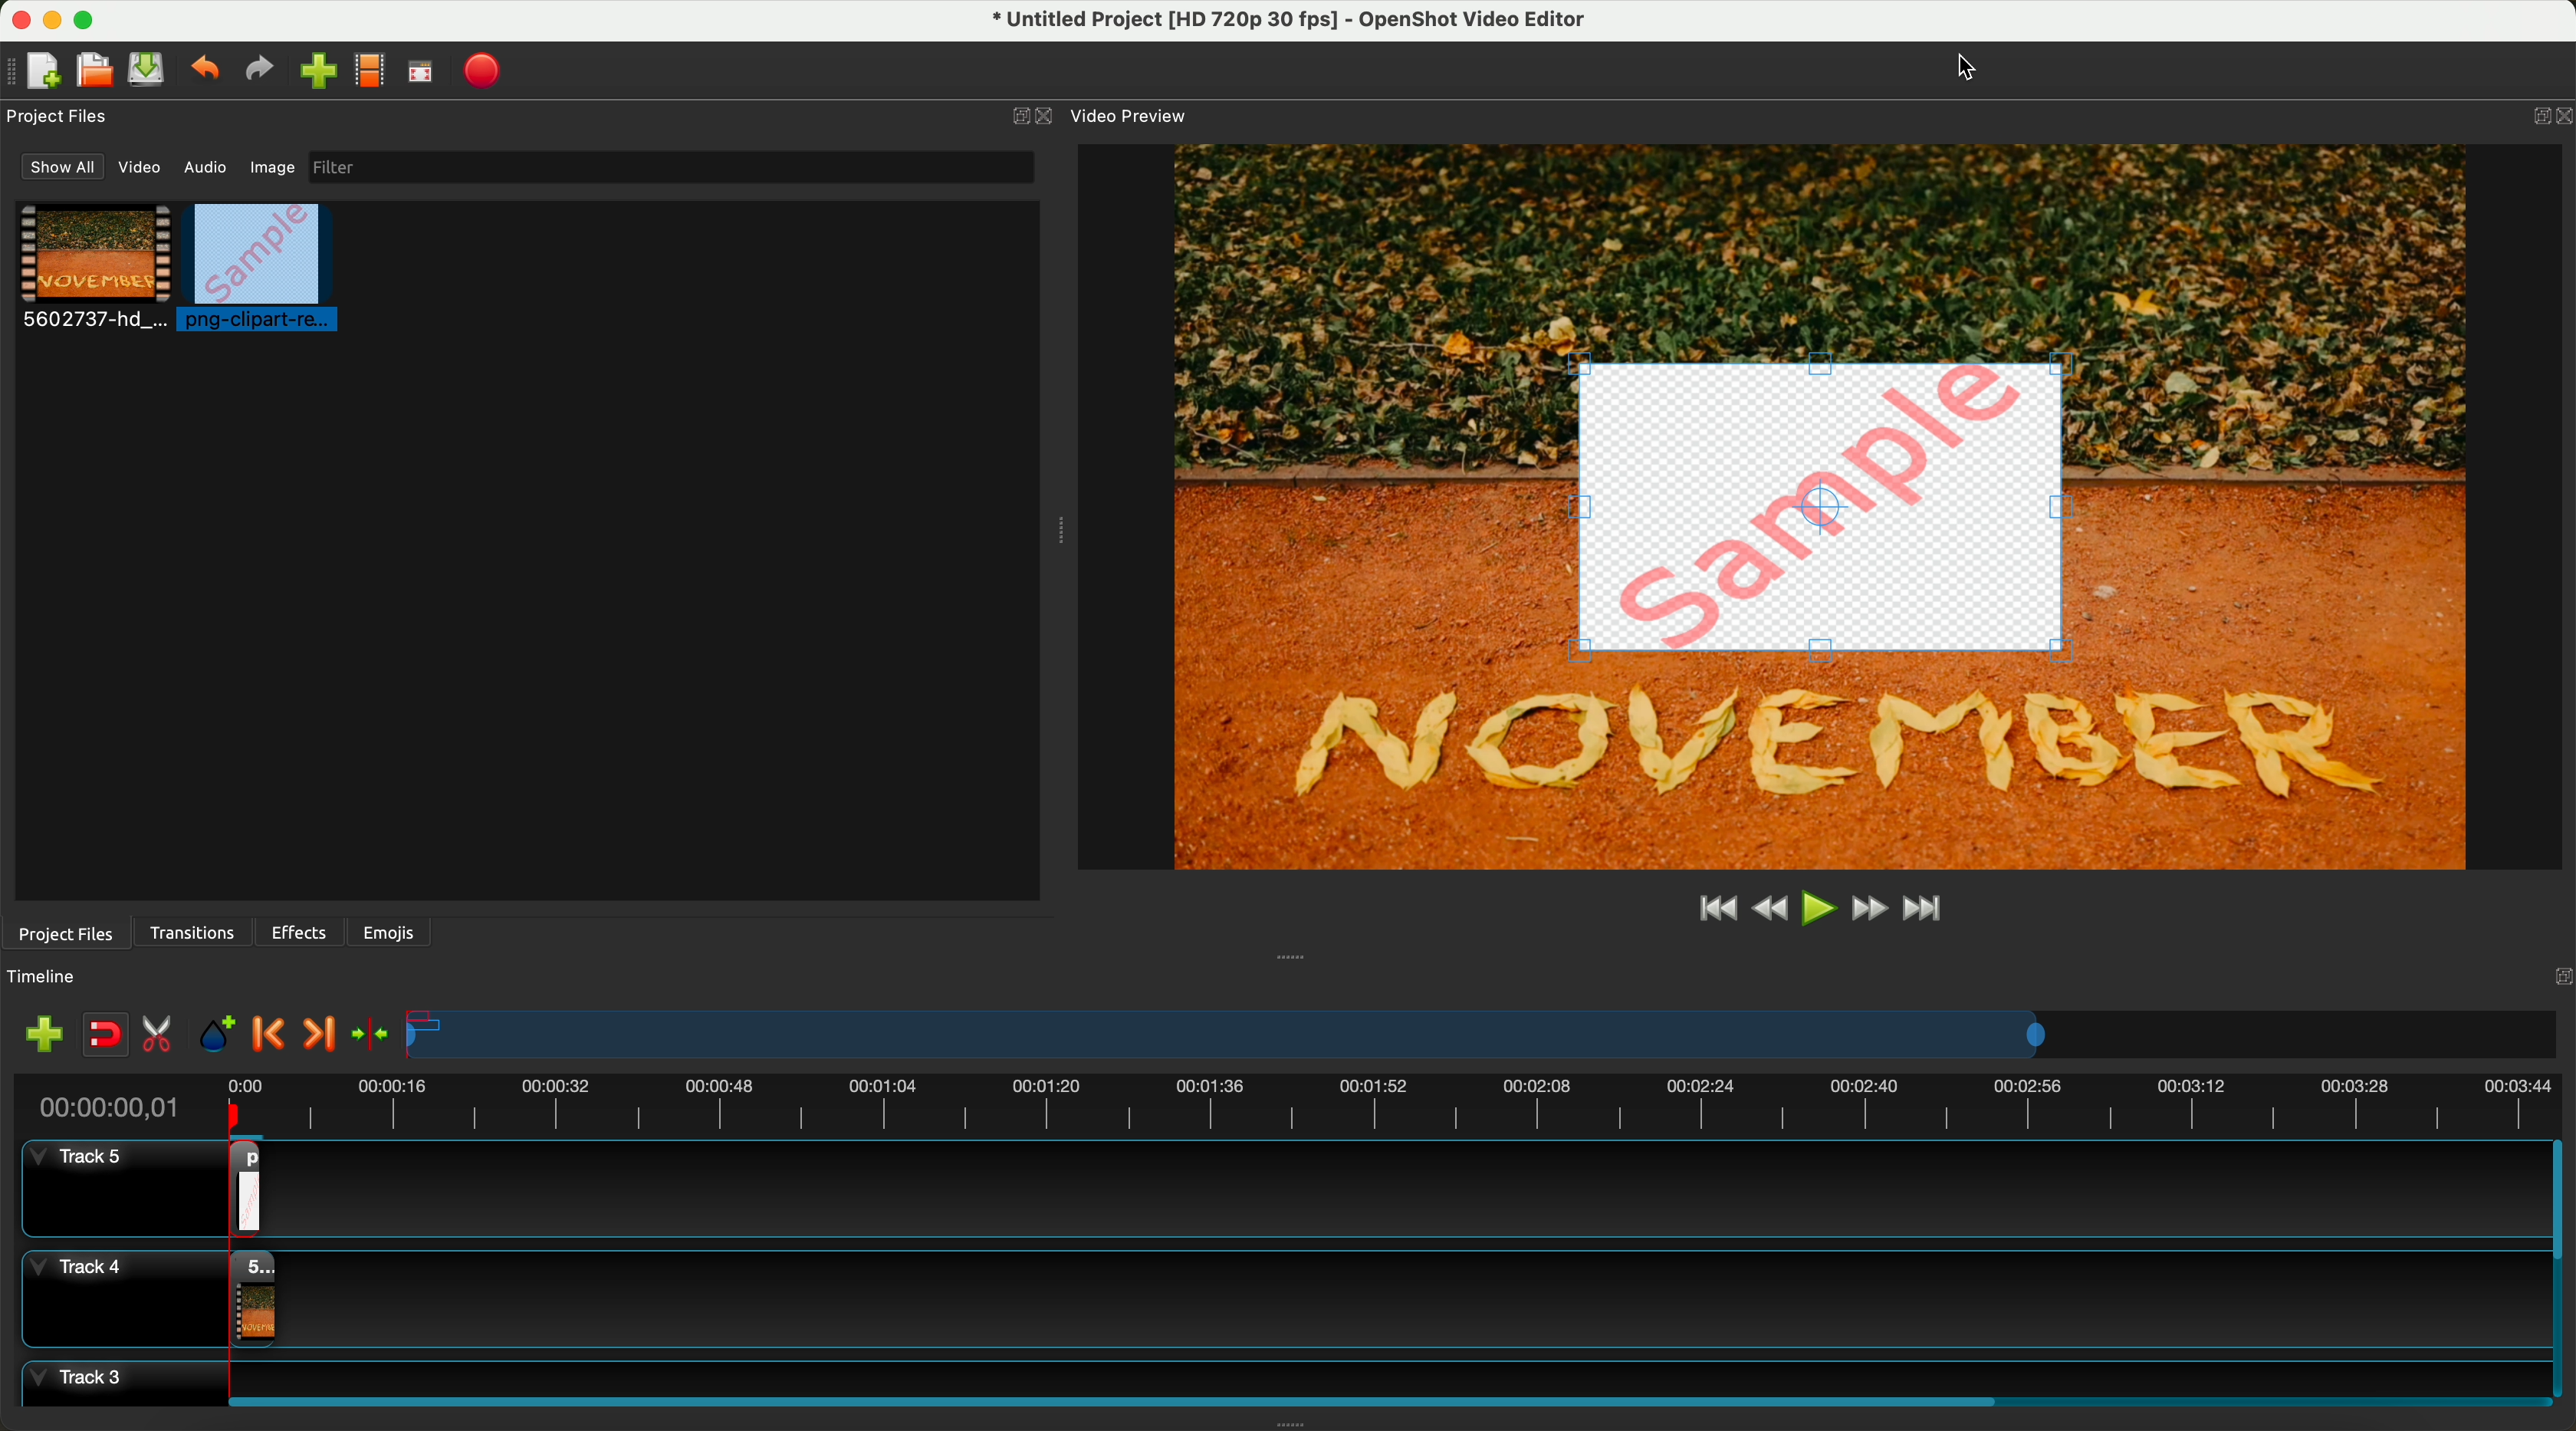 The width and height of the screenshot is (2576, 1431). Describe the element at coordinates (274, 1035) in the screenshot. I see `previous marker` at that location.